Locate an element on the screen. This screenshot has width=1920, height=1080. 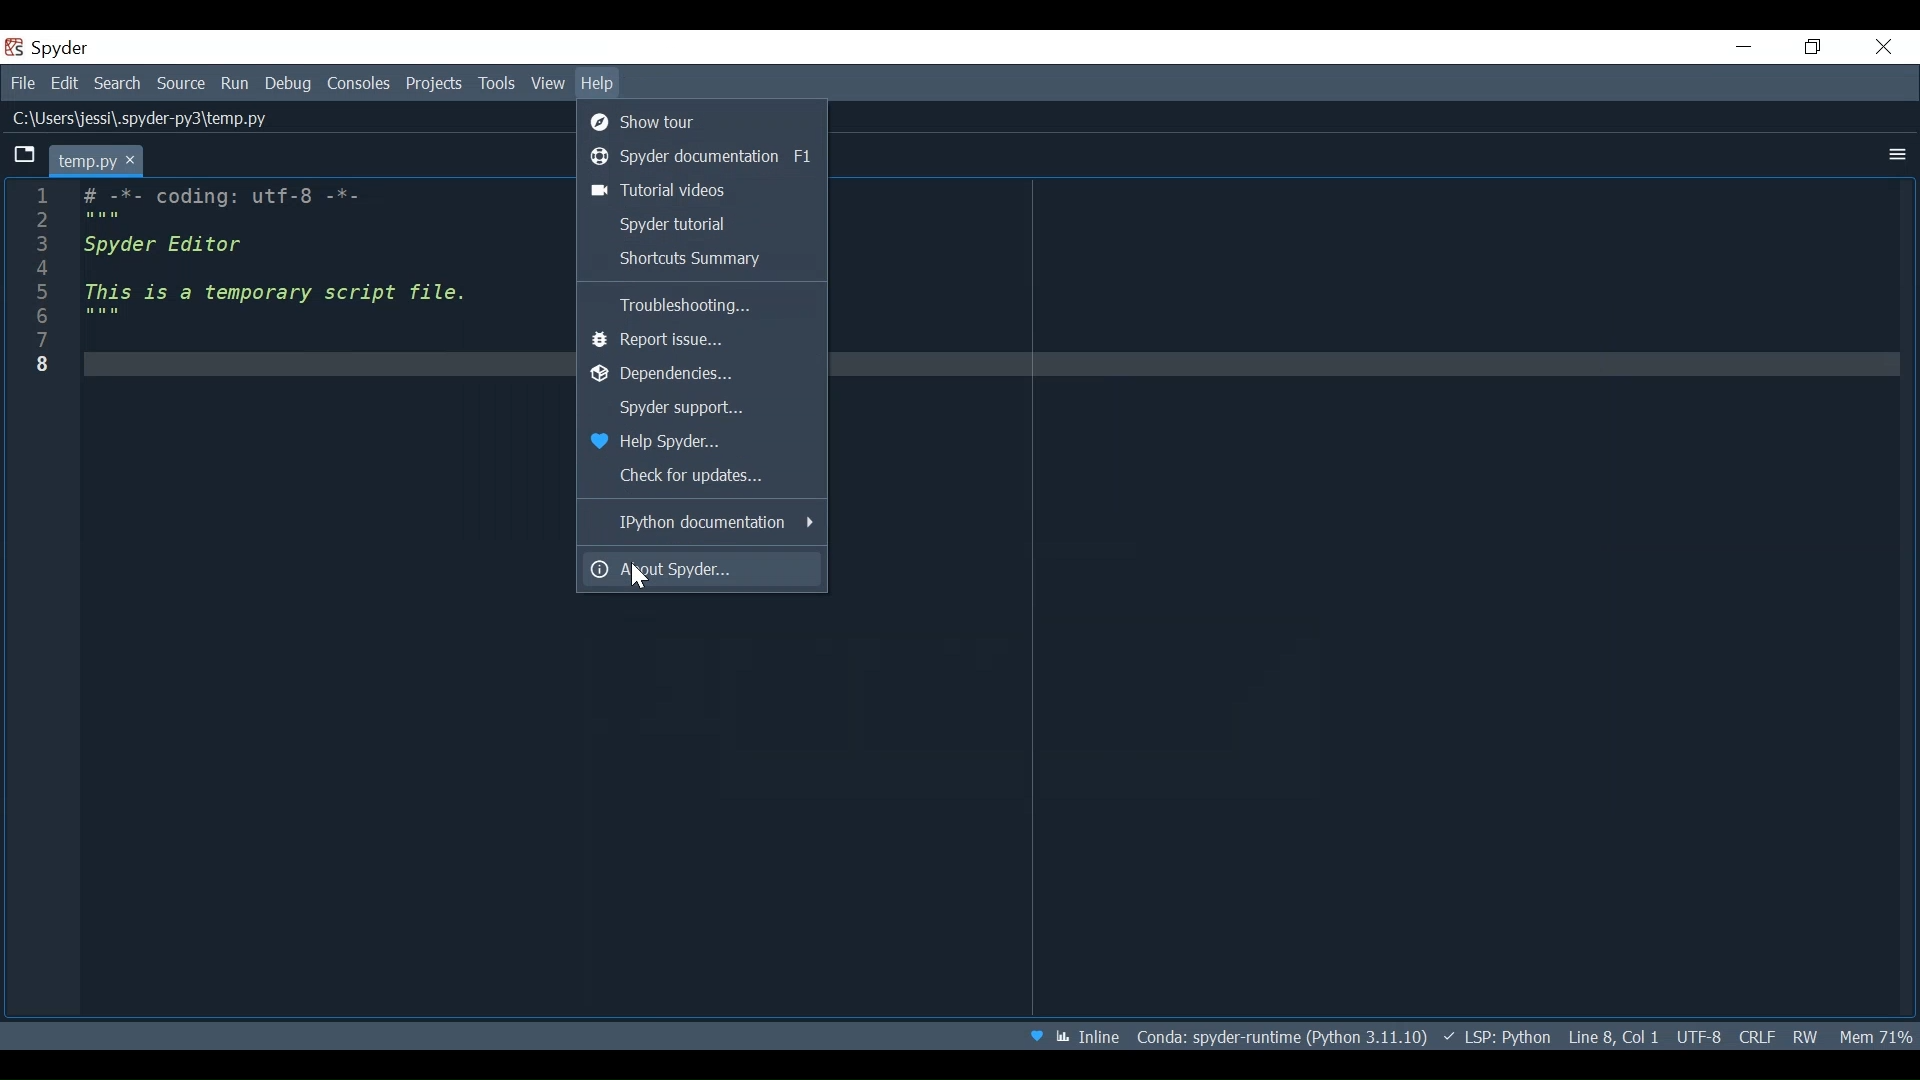
View is located at coordinates (548, 85).